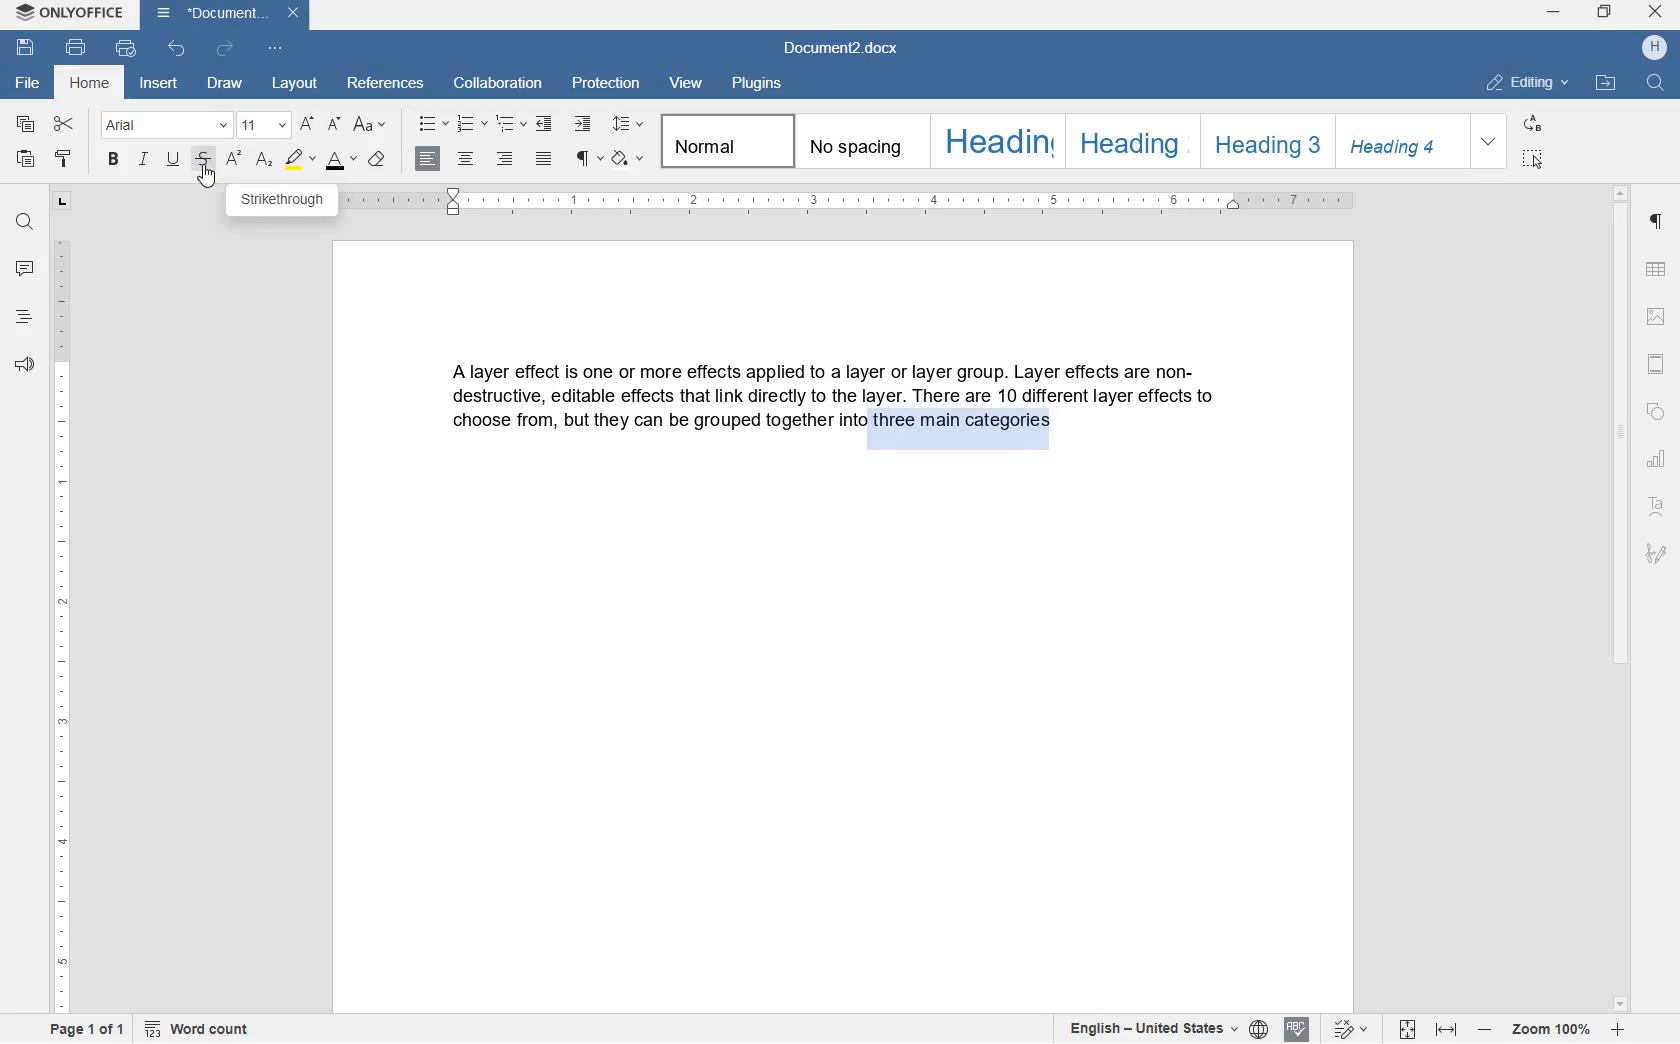 This screenshot has height=1044, width=1680. Describe the element at coordinates (343, 161) in the screenshot. I see `font color ` at that location.